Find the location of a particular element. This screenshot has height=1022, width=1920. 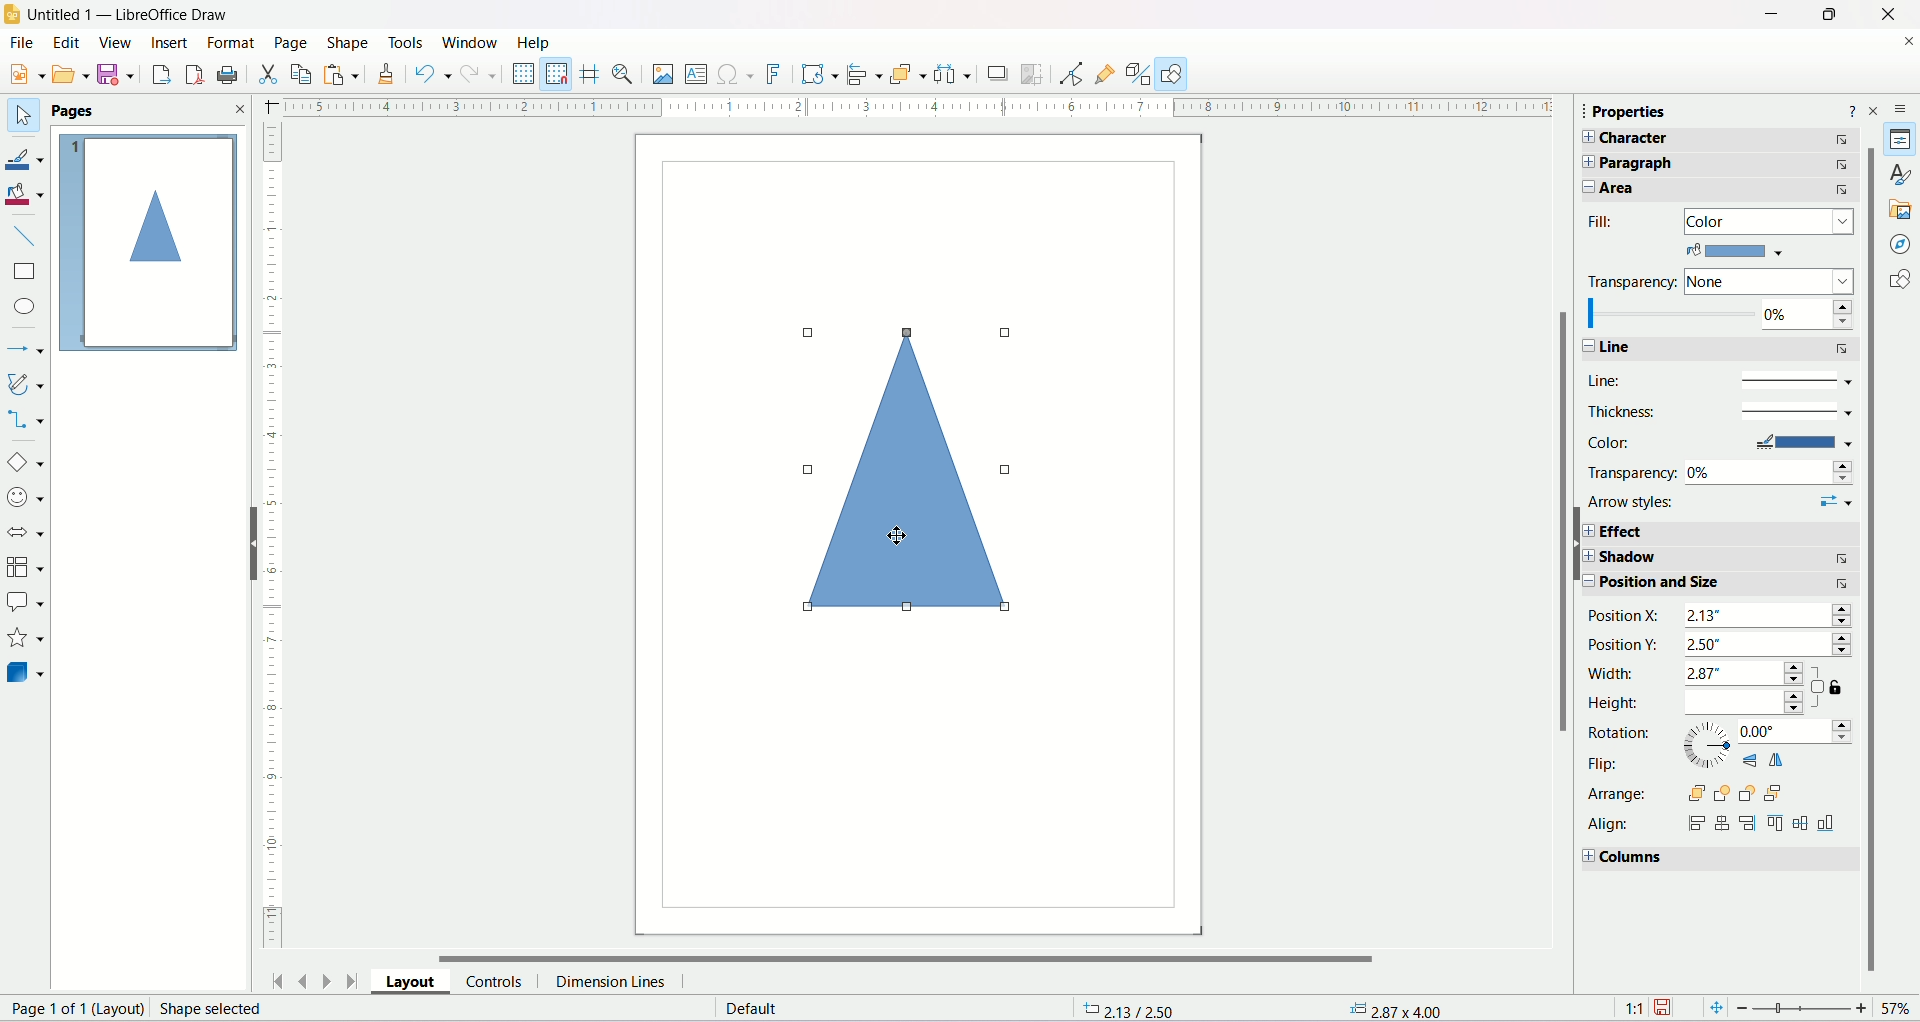

Ellipse is located at coordinates (25, 306).